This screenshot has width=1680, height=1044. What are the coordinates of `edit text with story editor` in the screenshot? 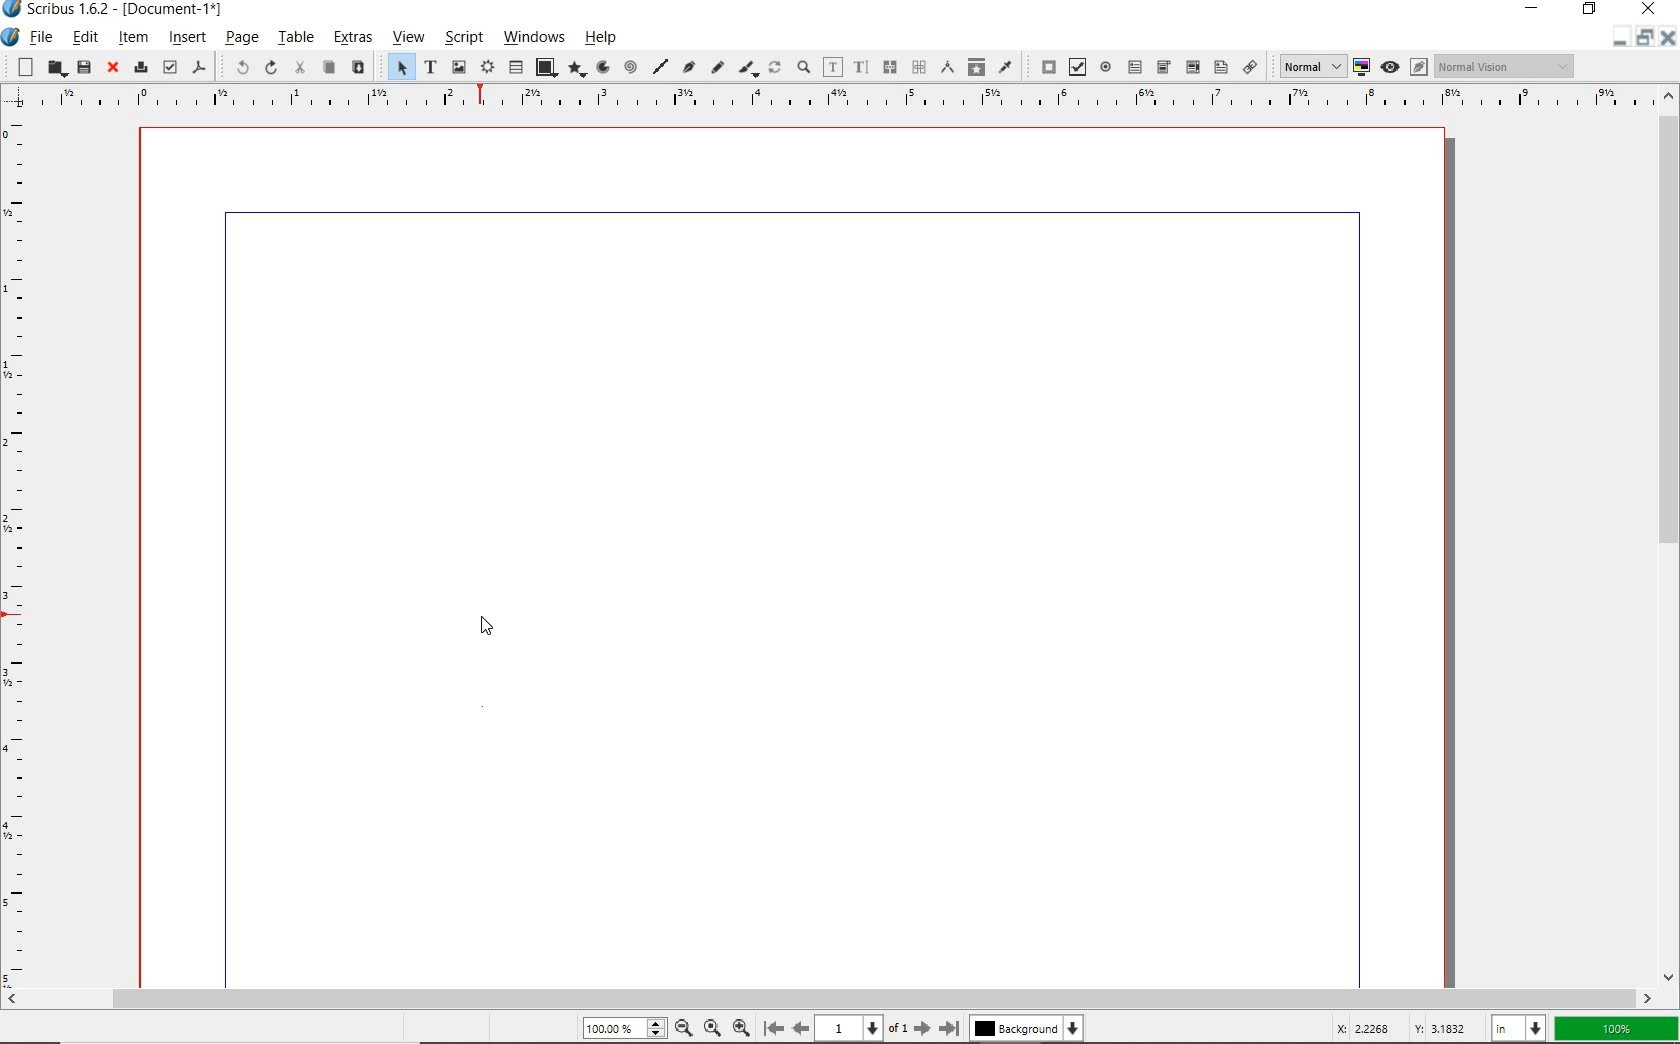 It's located at (860, 67).